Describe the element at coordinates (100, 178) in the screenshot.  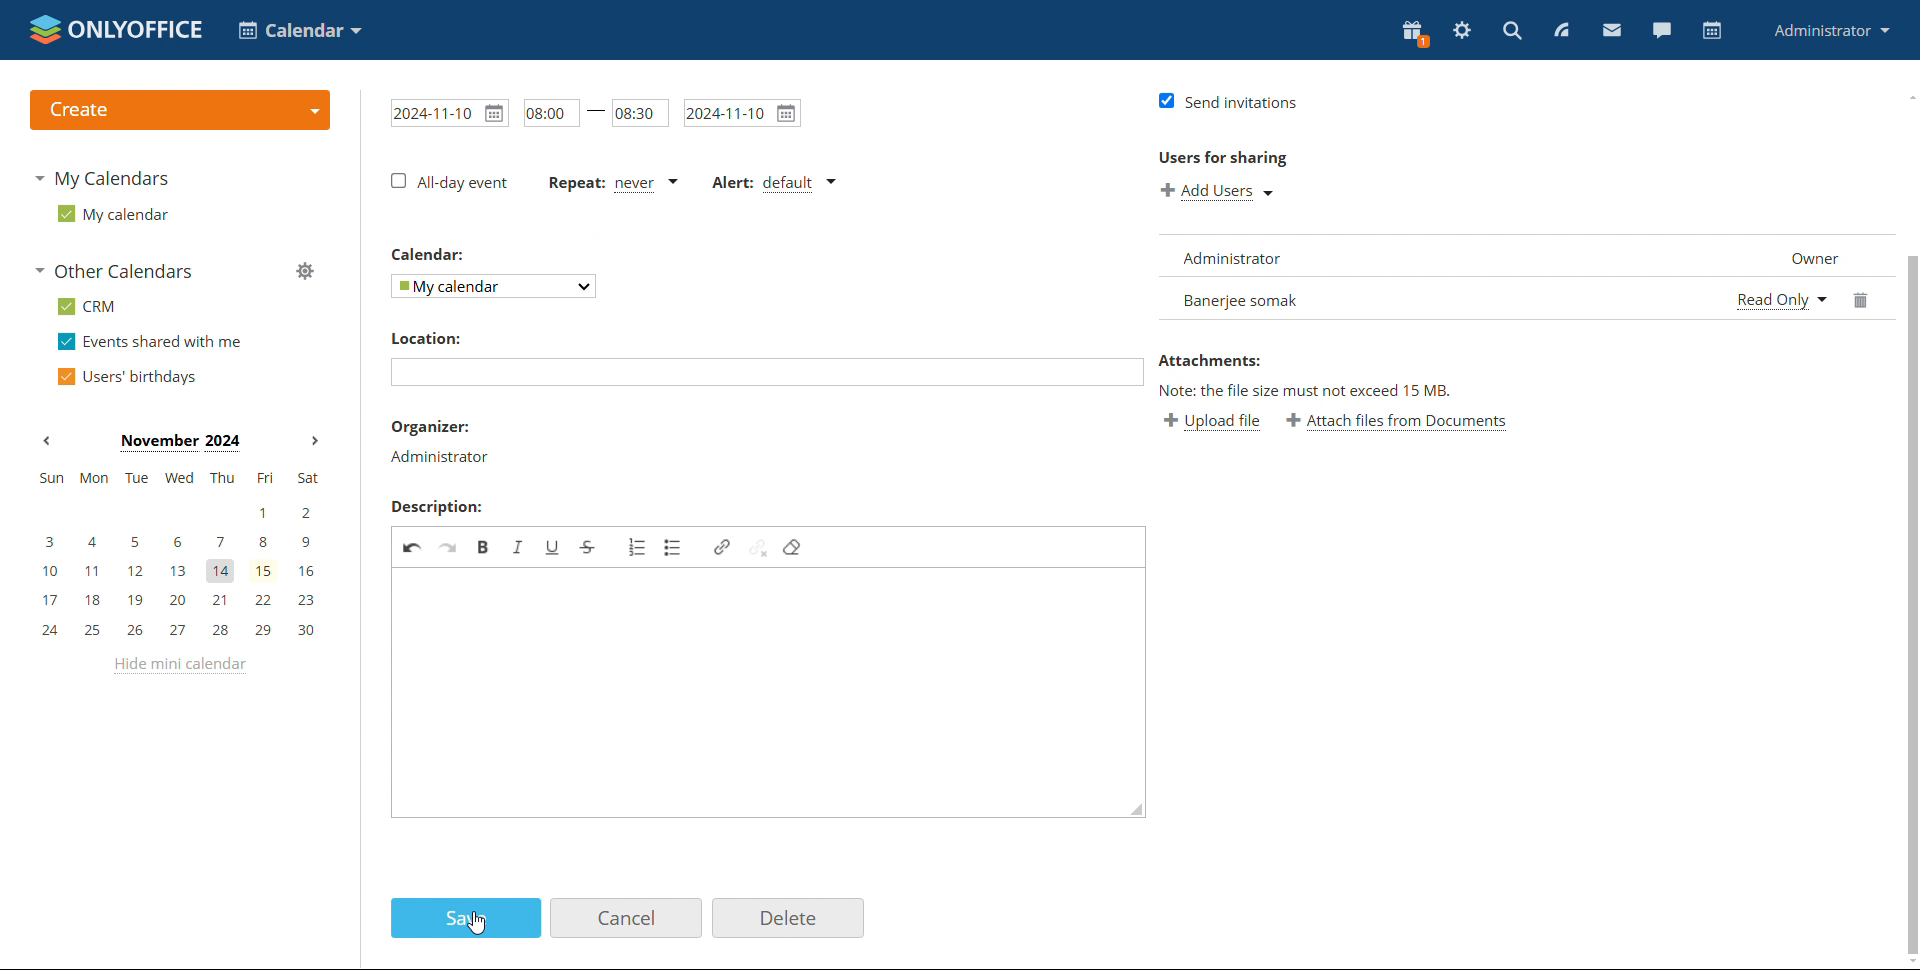
I see `my calendars` at that location.